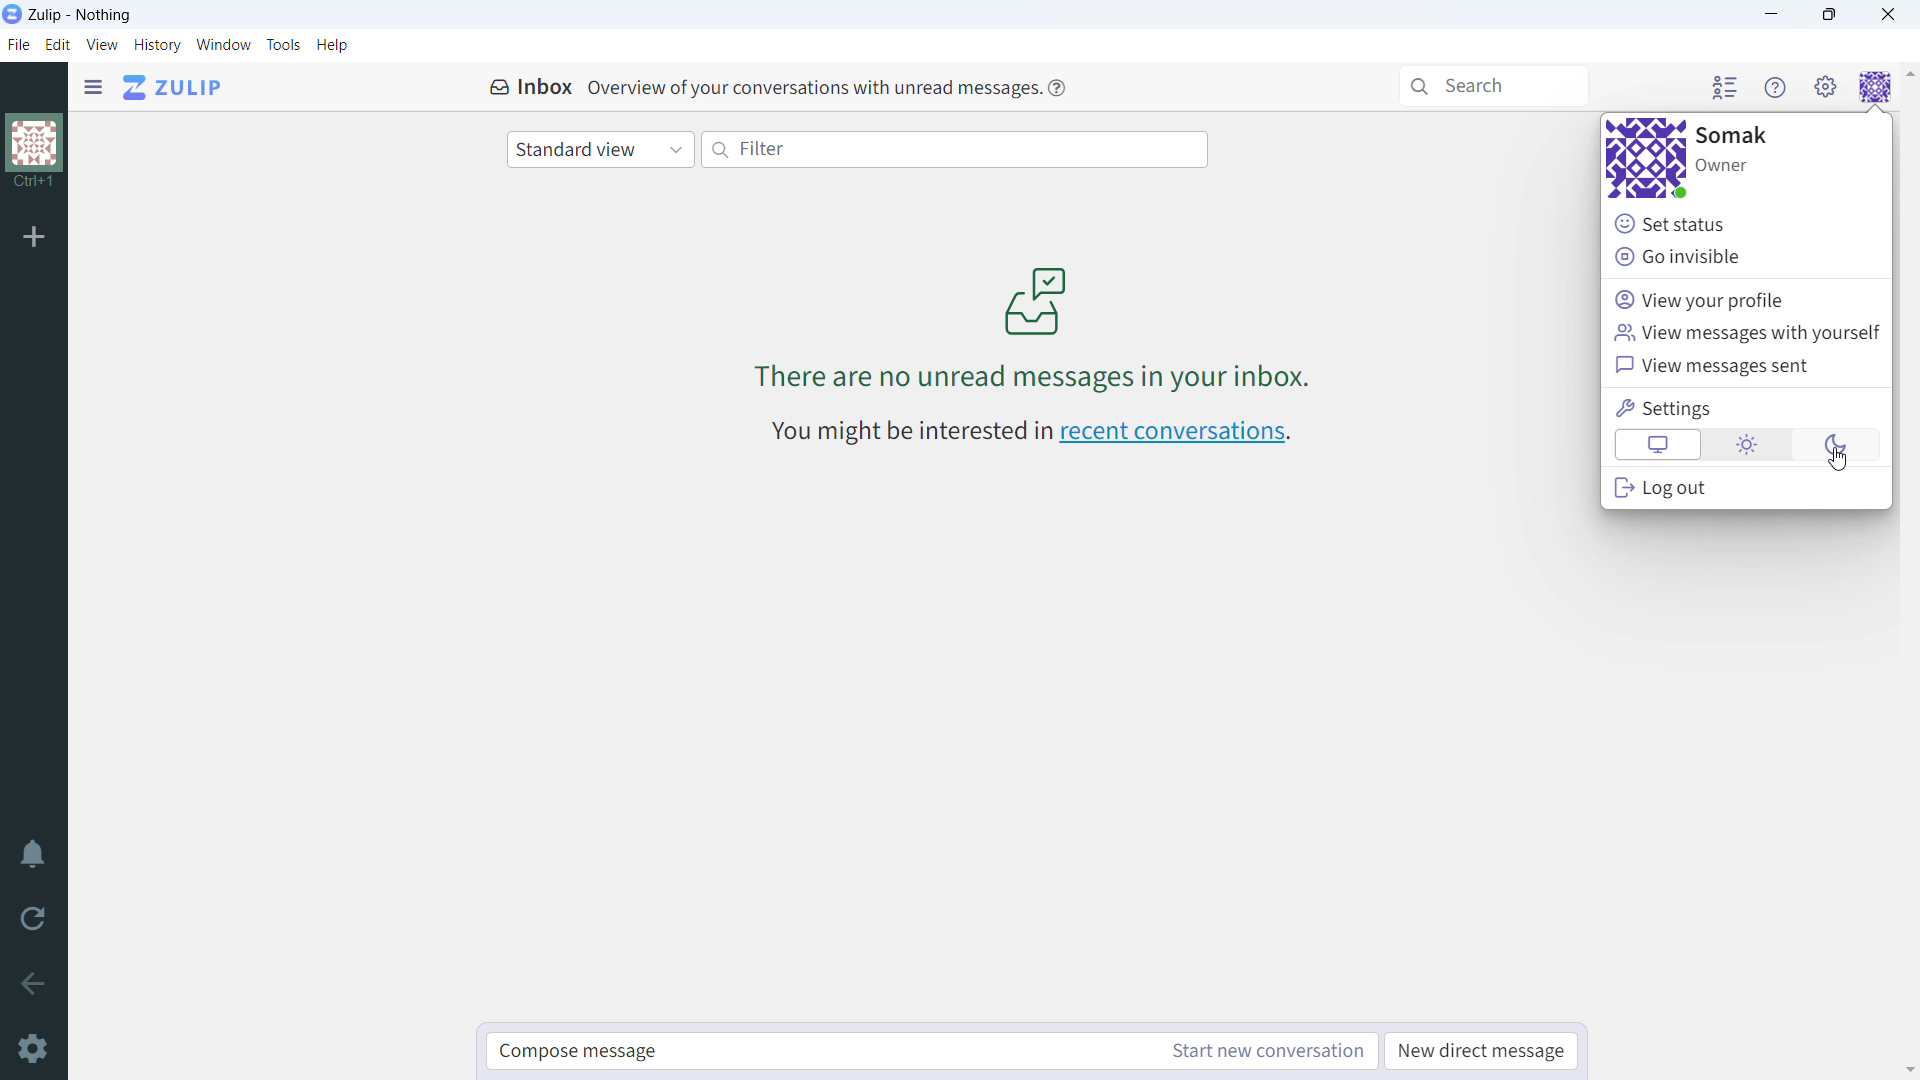  What do you see at coordinates (32, 855) in the screenshot?
I see `enable do not disturb` at bounding box center [32, 855].